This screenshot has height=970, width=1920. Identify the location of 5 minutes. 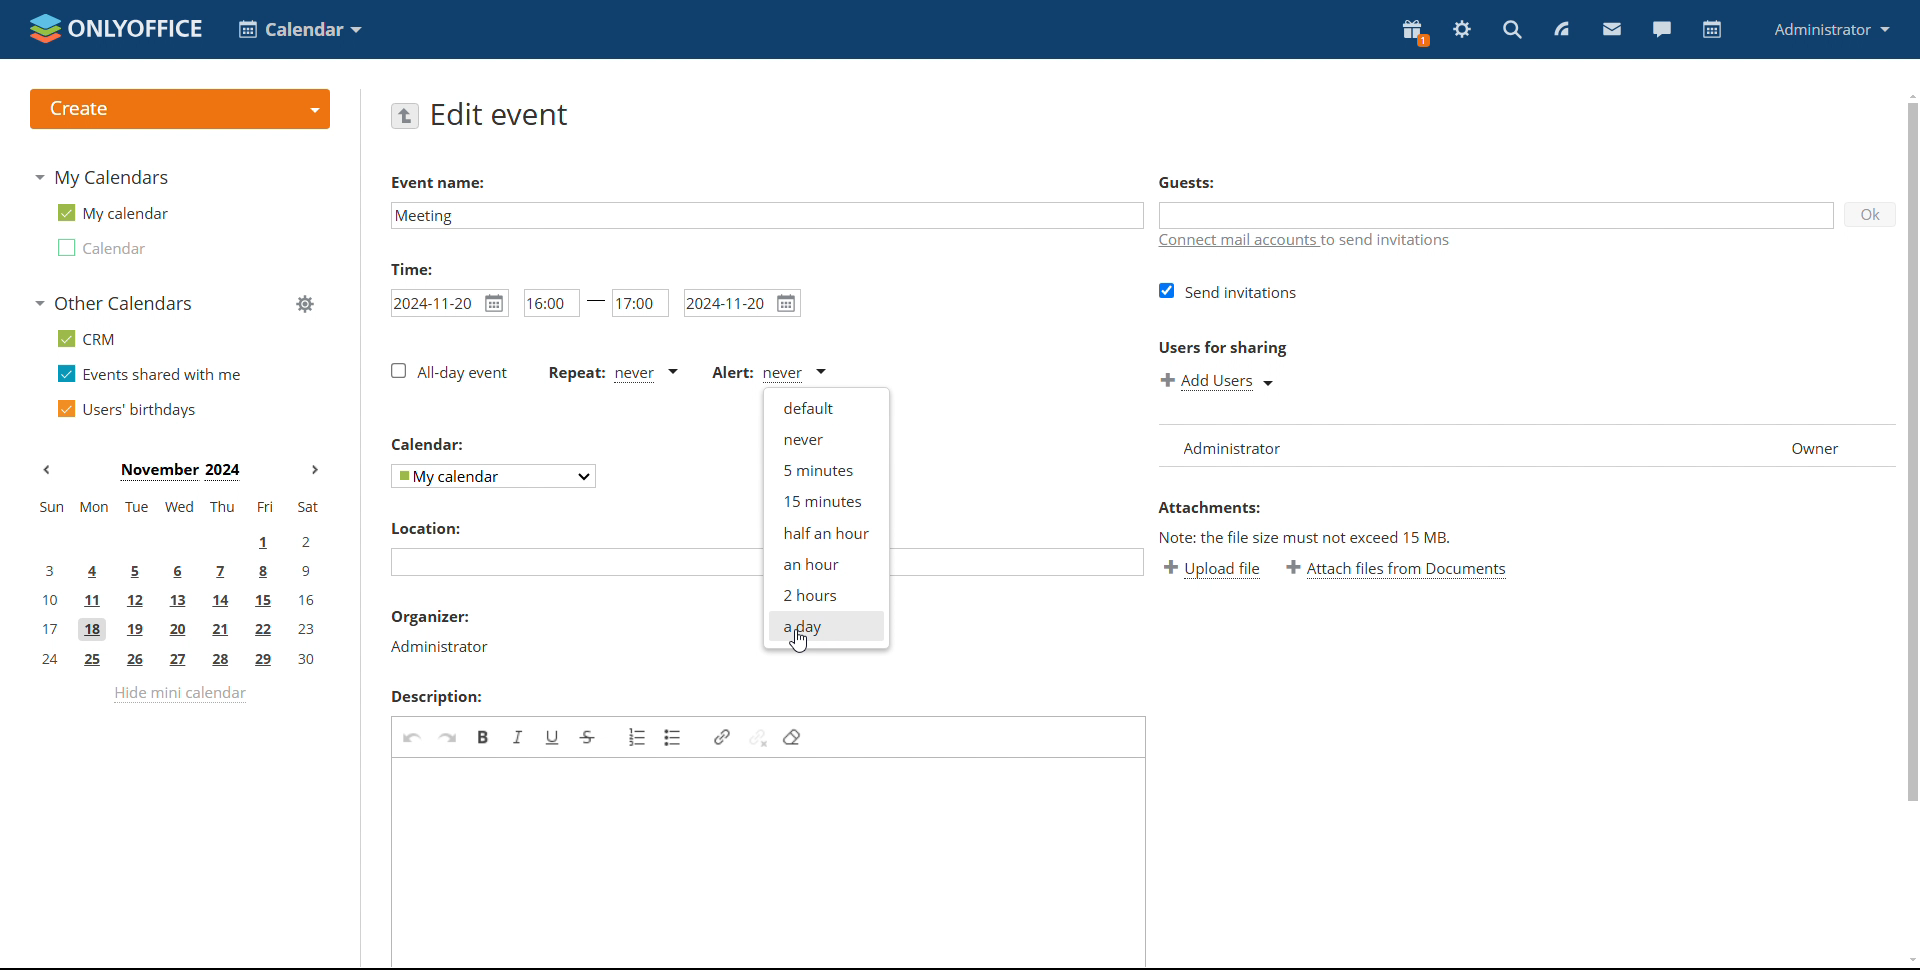
(827, 469).